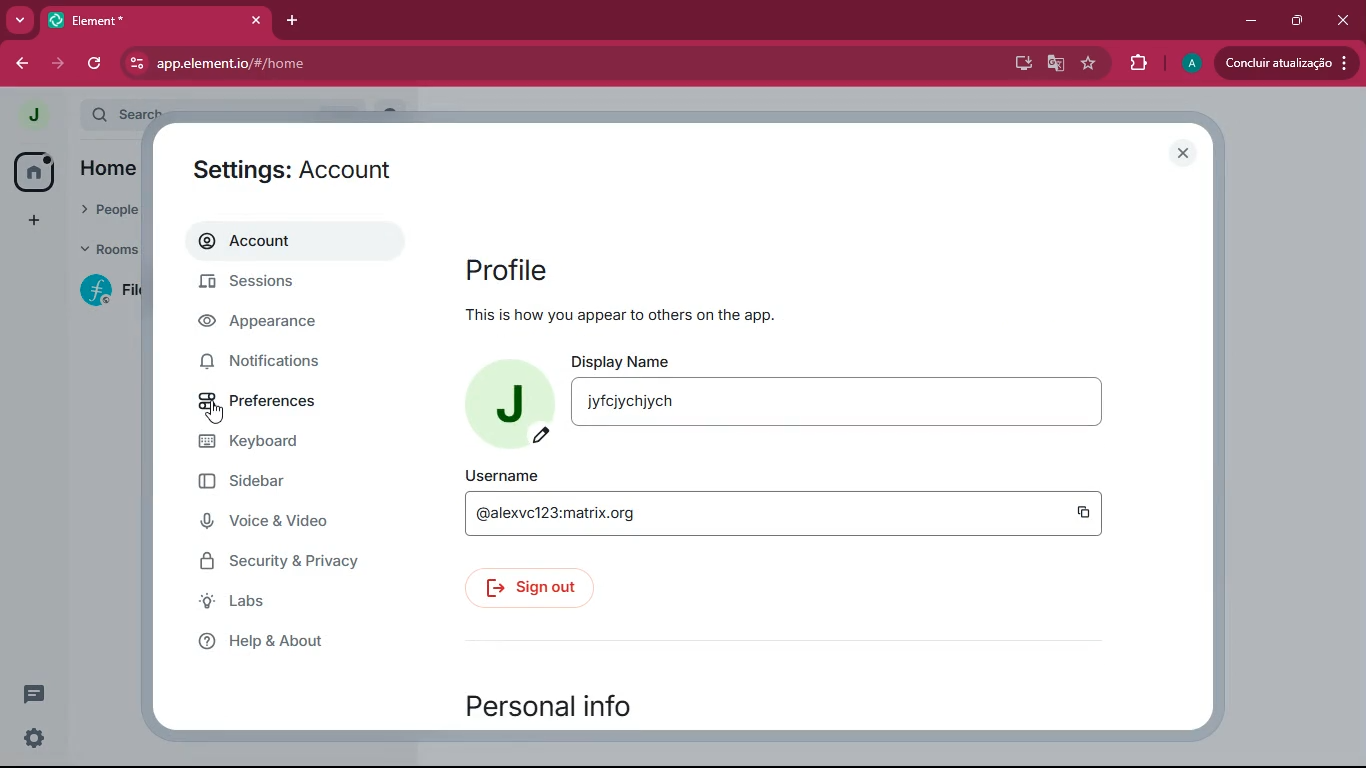 The image size is (1366, 768). Describe the element at coordinates (96, 65) in the screenshot. I see `refresh` at that location.